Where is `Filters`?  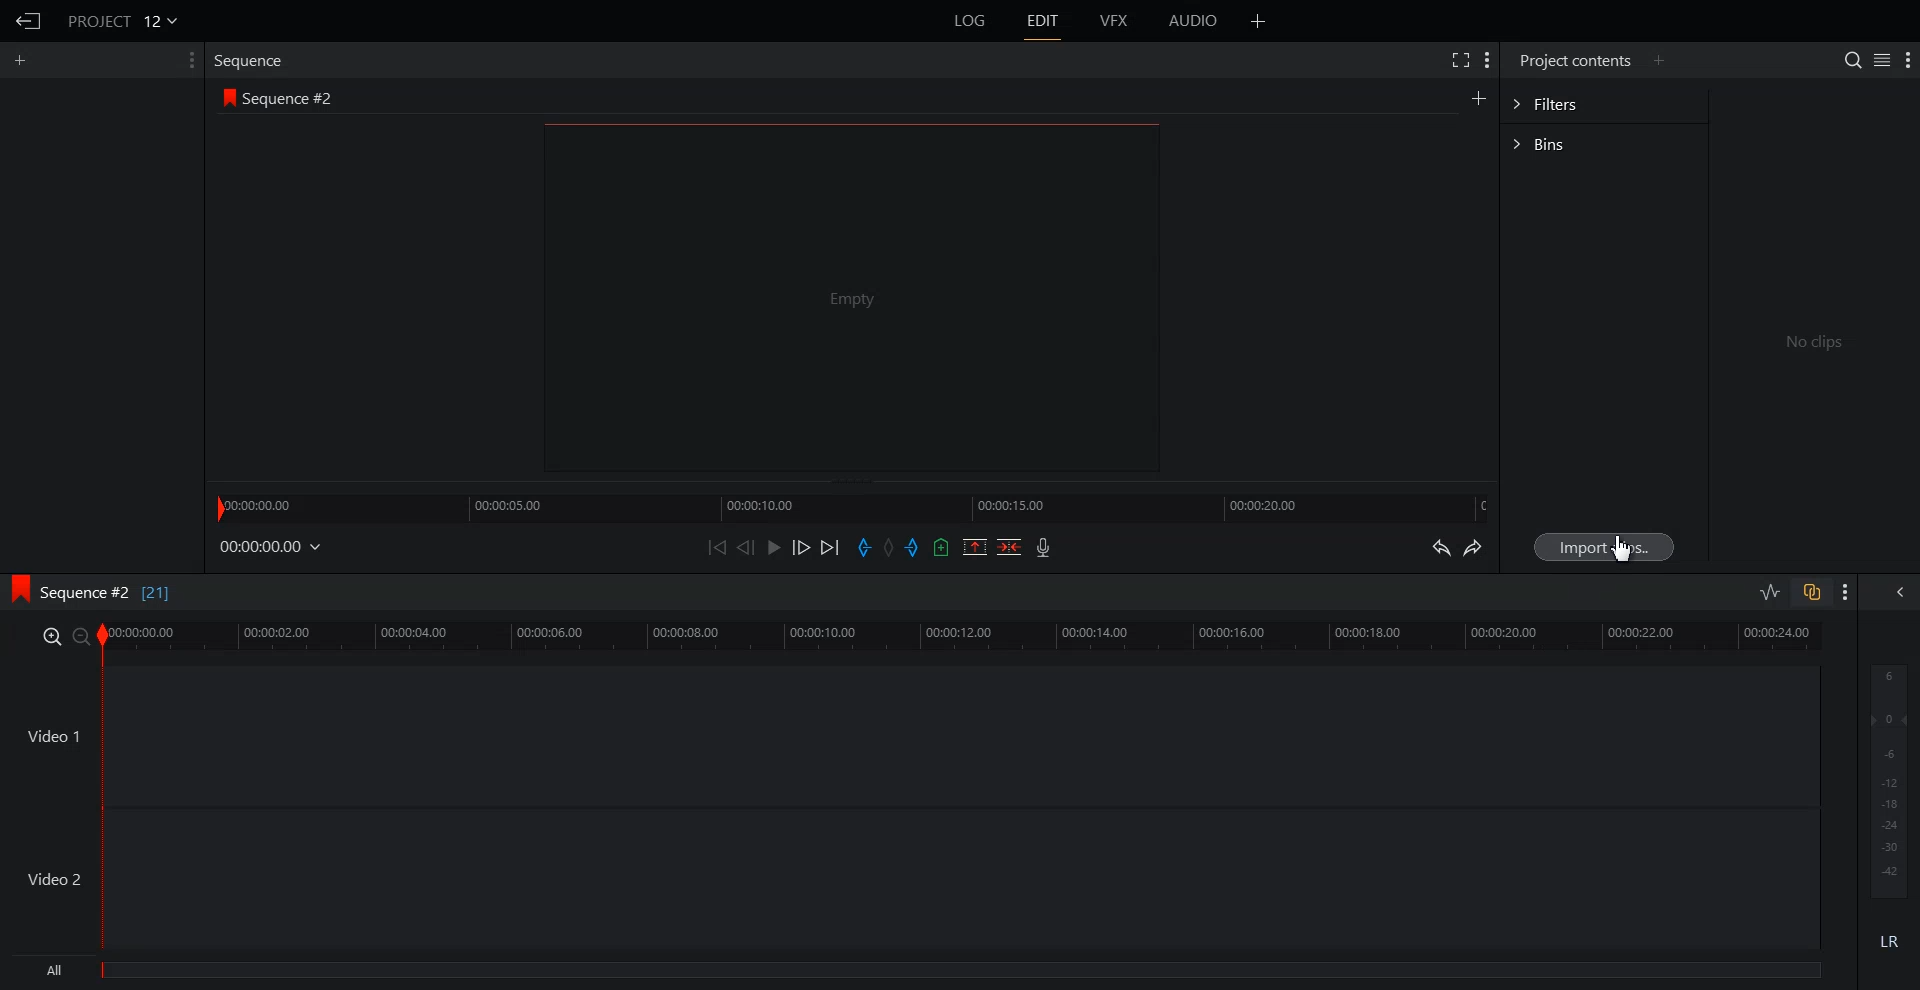 Filters is located at coordinates (1604, 105).